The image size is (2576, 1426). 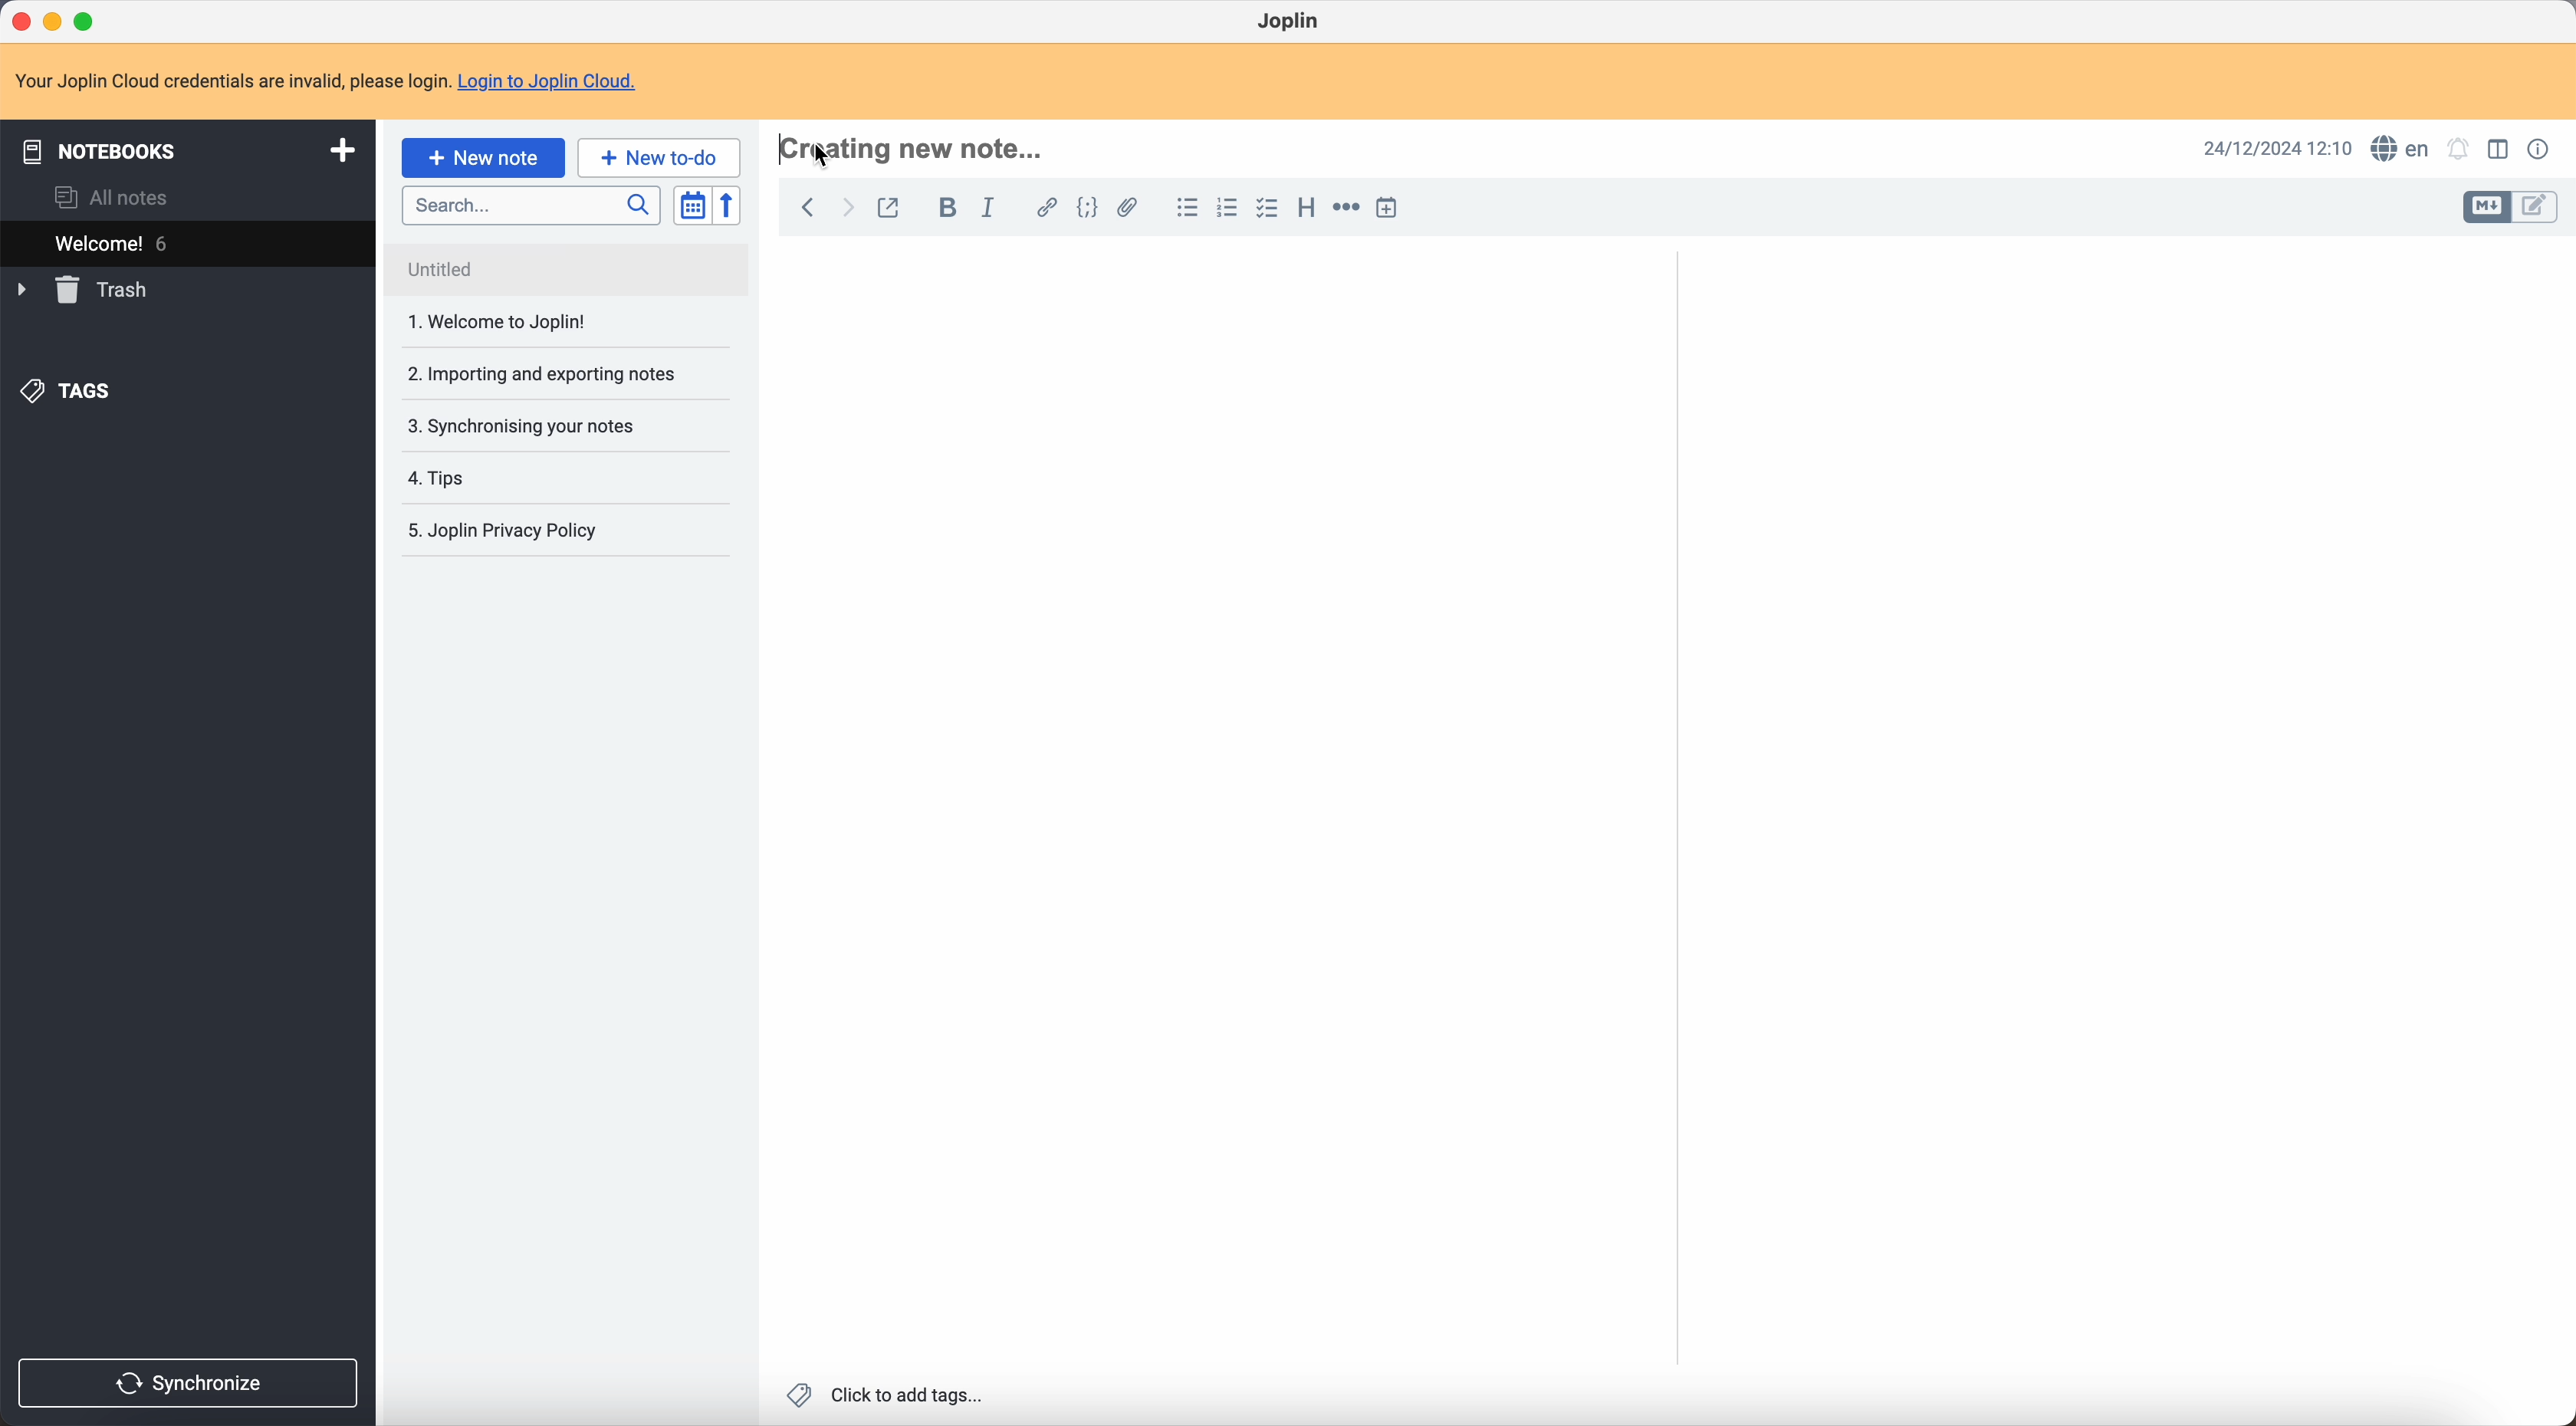 I want to click on welcome, so click(x=187, y=241).